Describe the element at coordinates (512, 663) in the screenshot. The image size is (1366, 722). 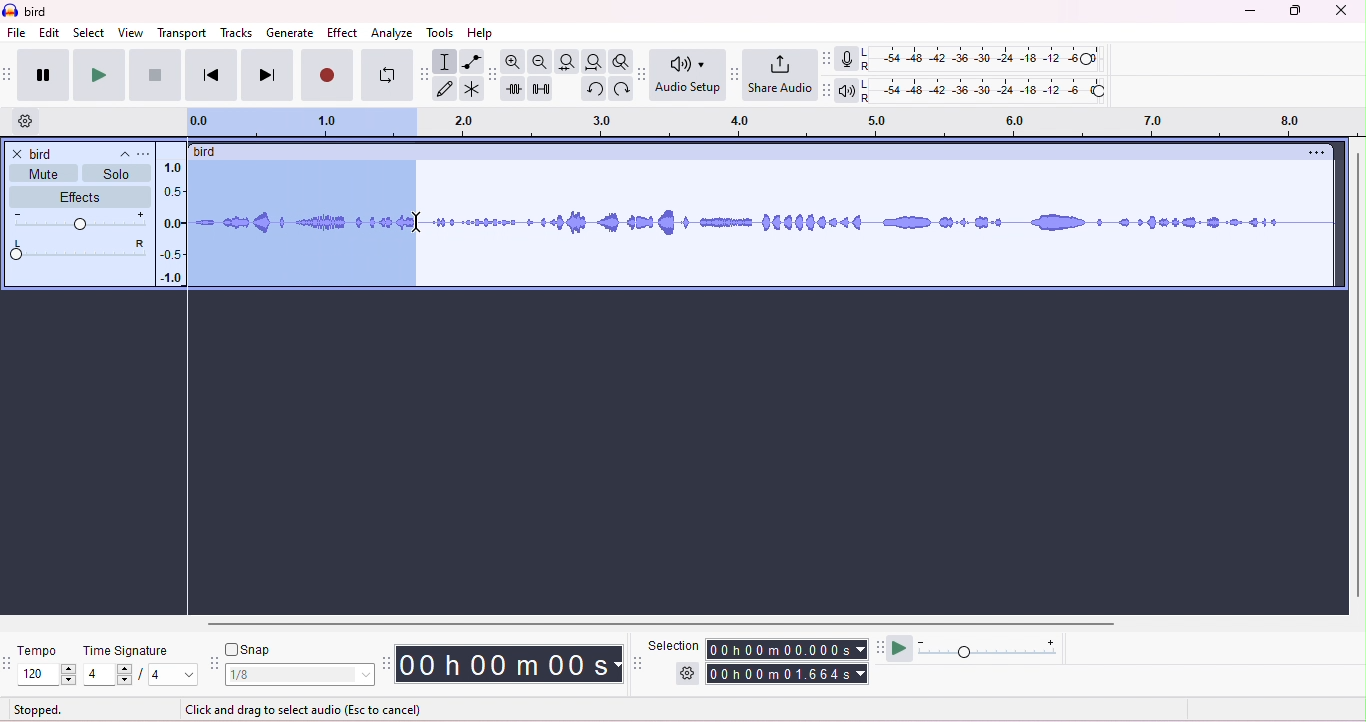
I see `00 h 00 m 00 s` at that location.